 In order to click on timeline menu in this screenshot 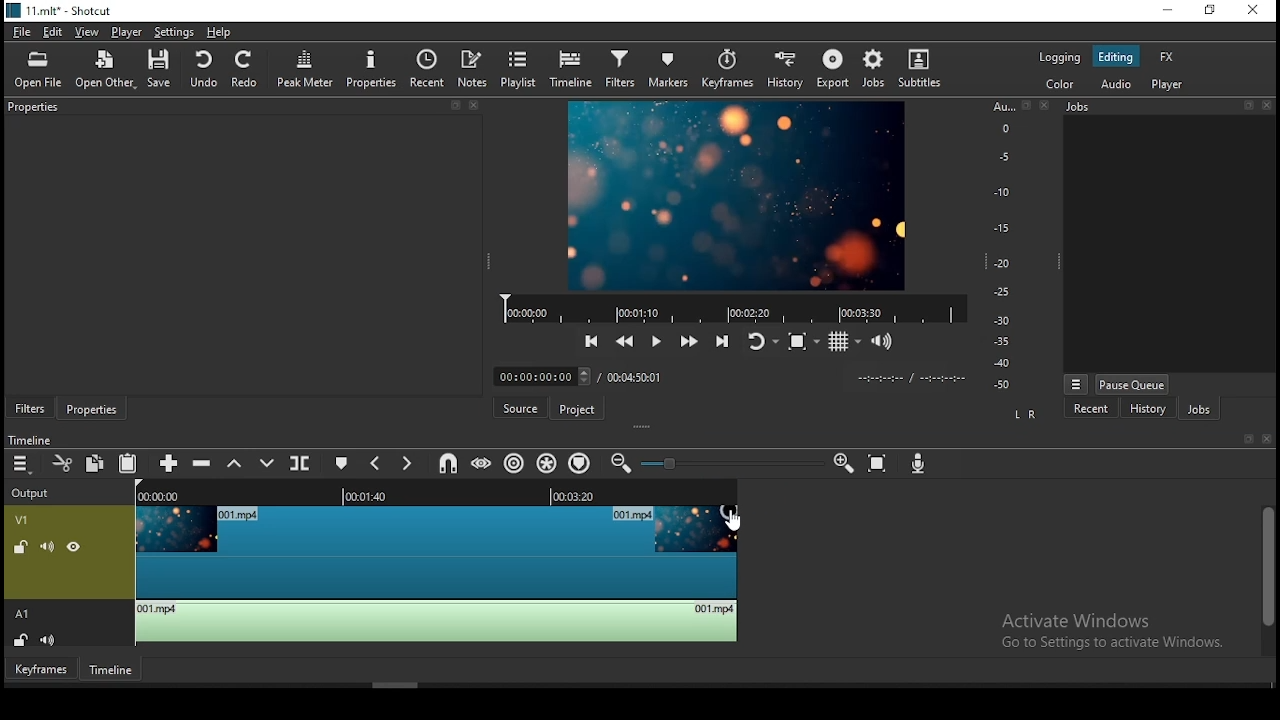, I will do `click(20, 464)`.